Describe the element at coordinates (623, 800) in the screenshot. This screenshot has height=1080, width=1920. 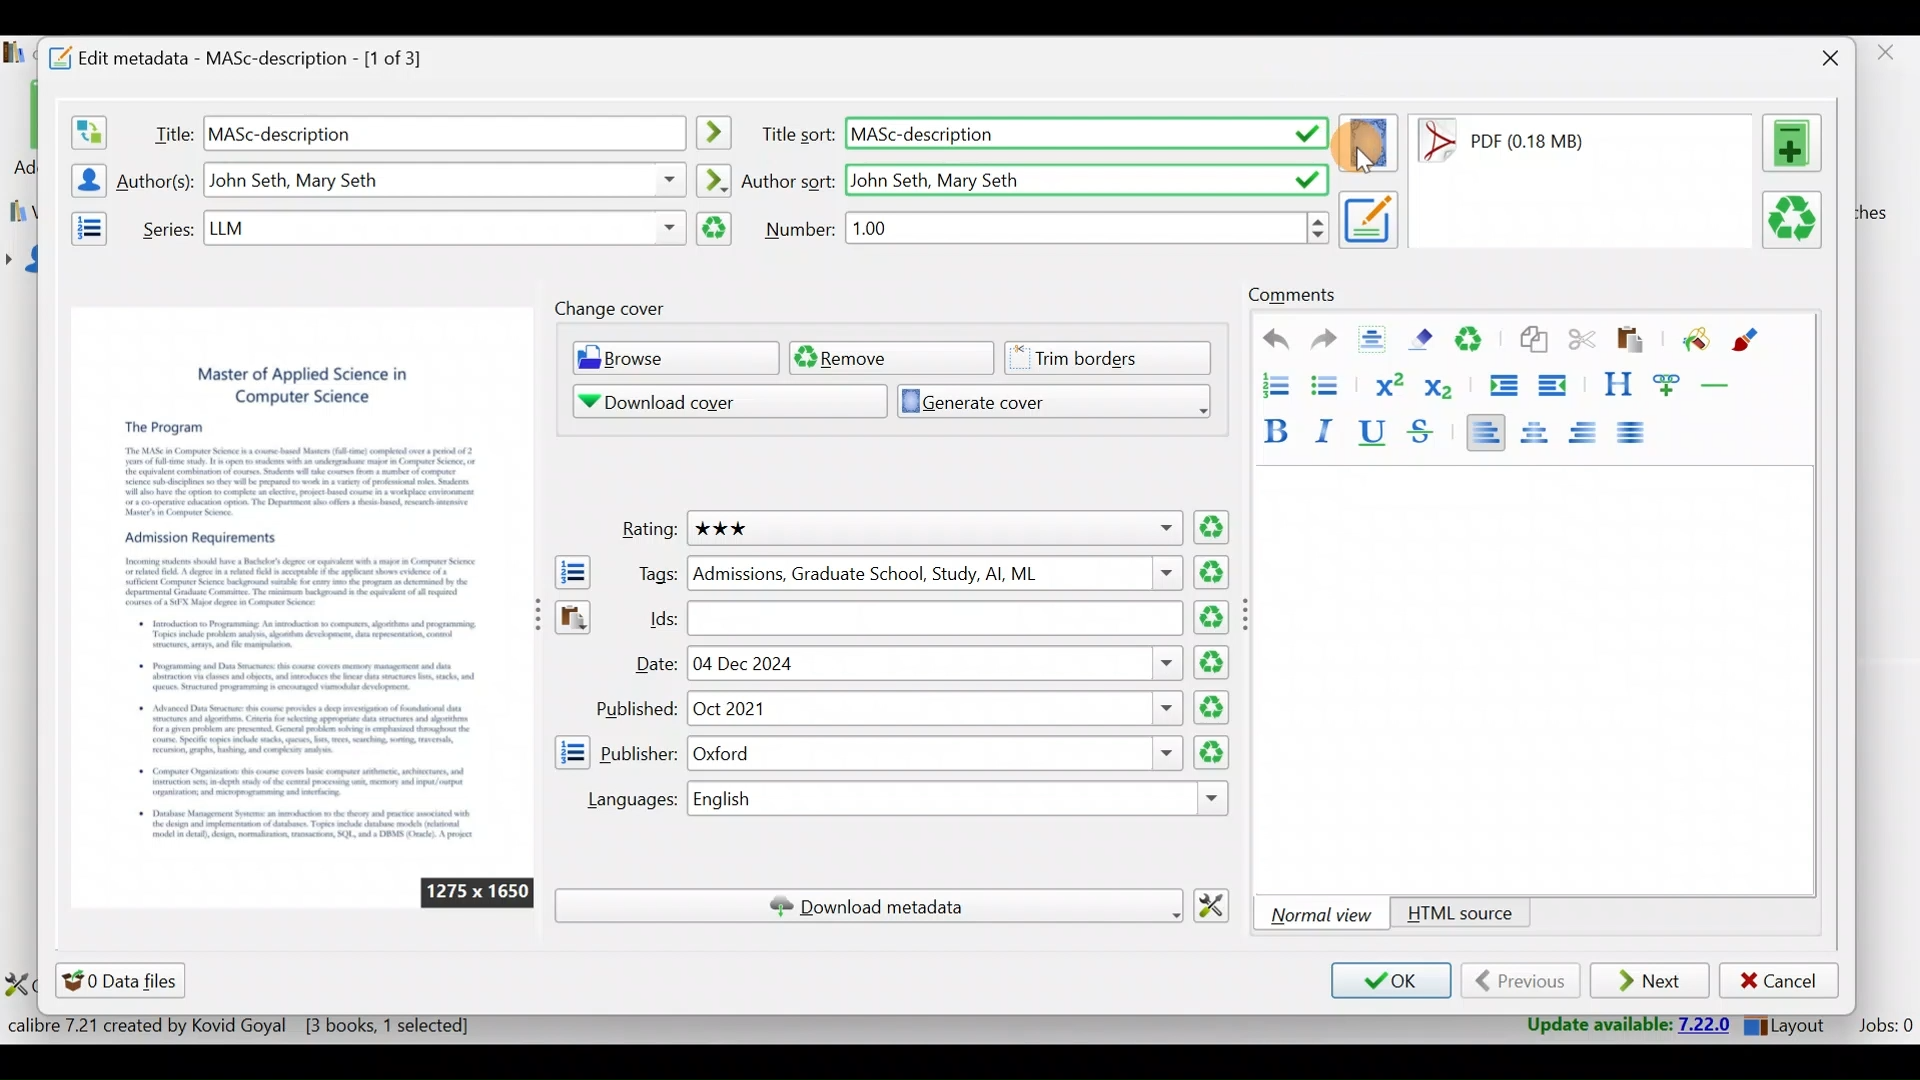
I see `Languages` at that location.